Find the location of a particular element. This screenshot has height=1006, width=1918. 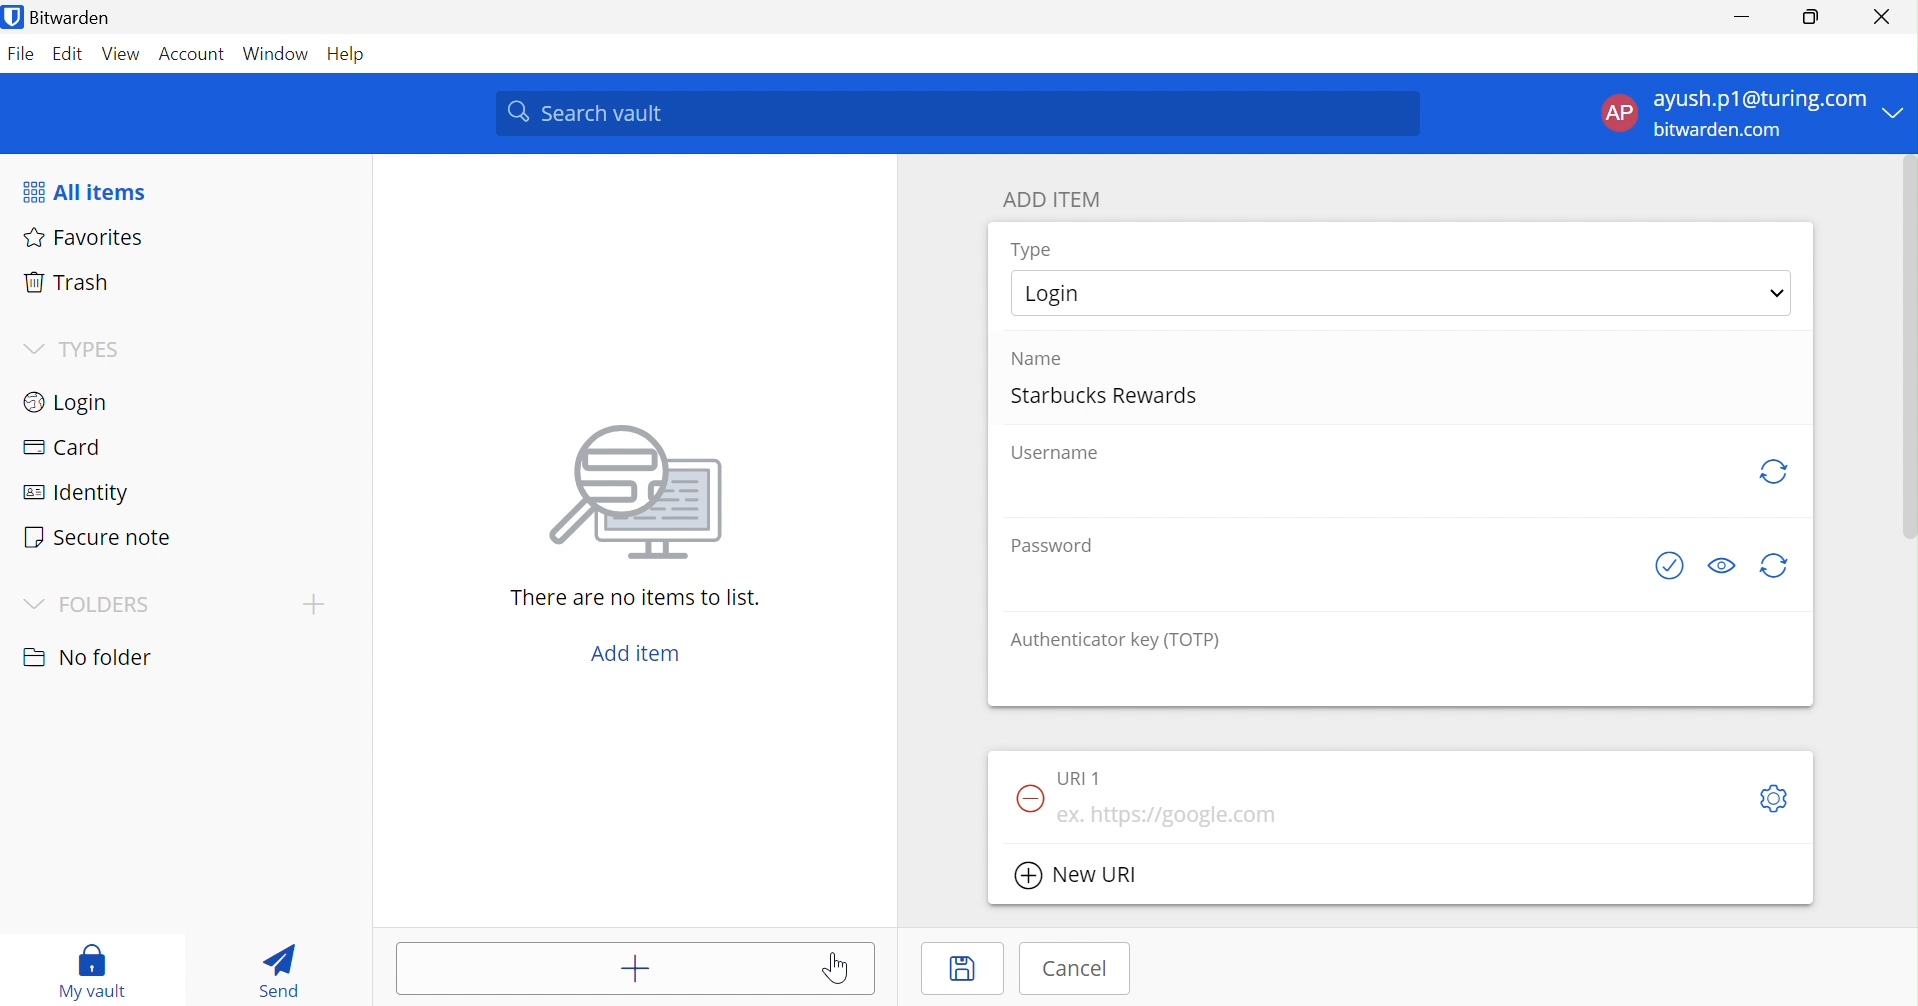

Add item is located at coordinates (600, 968).